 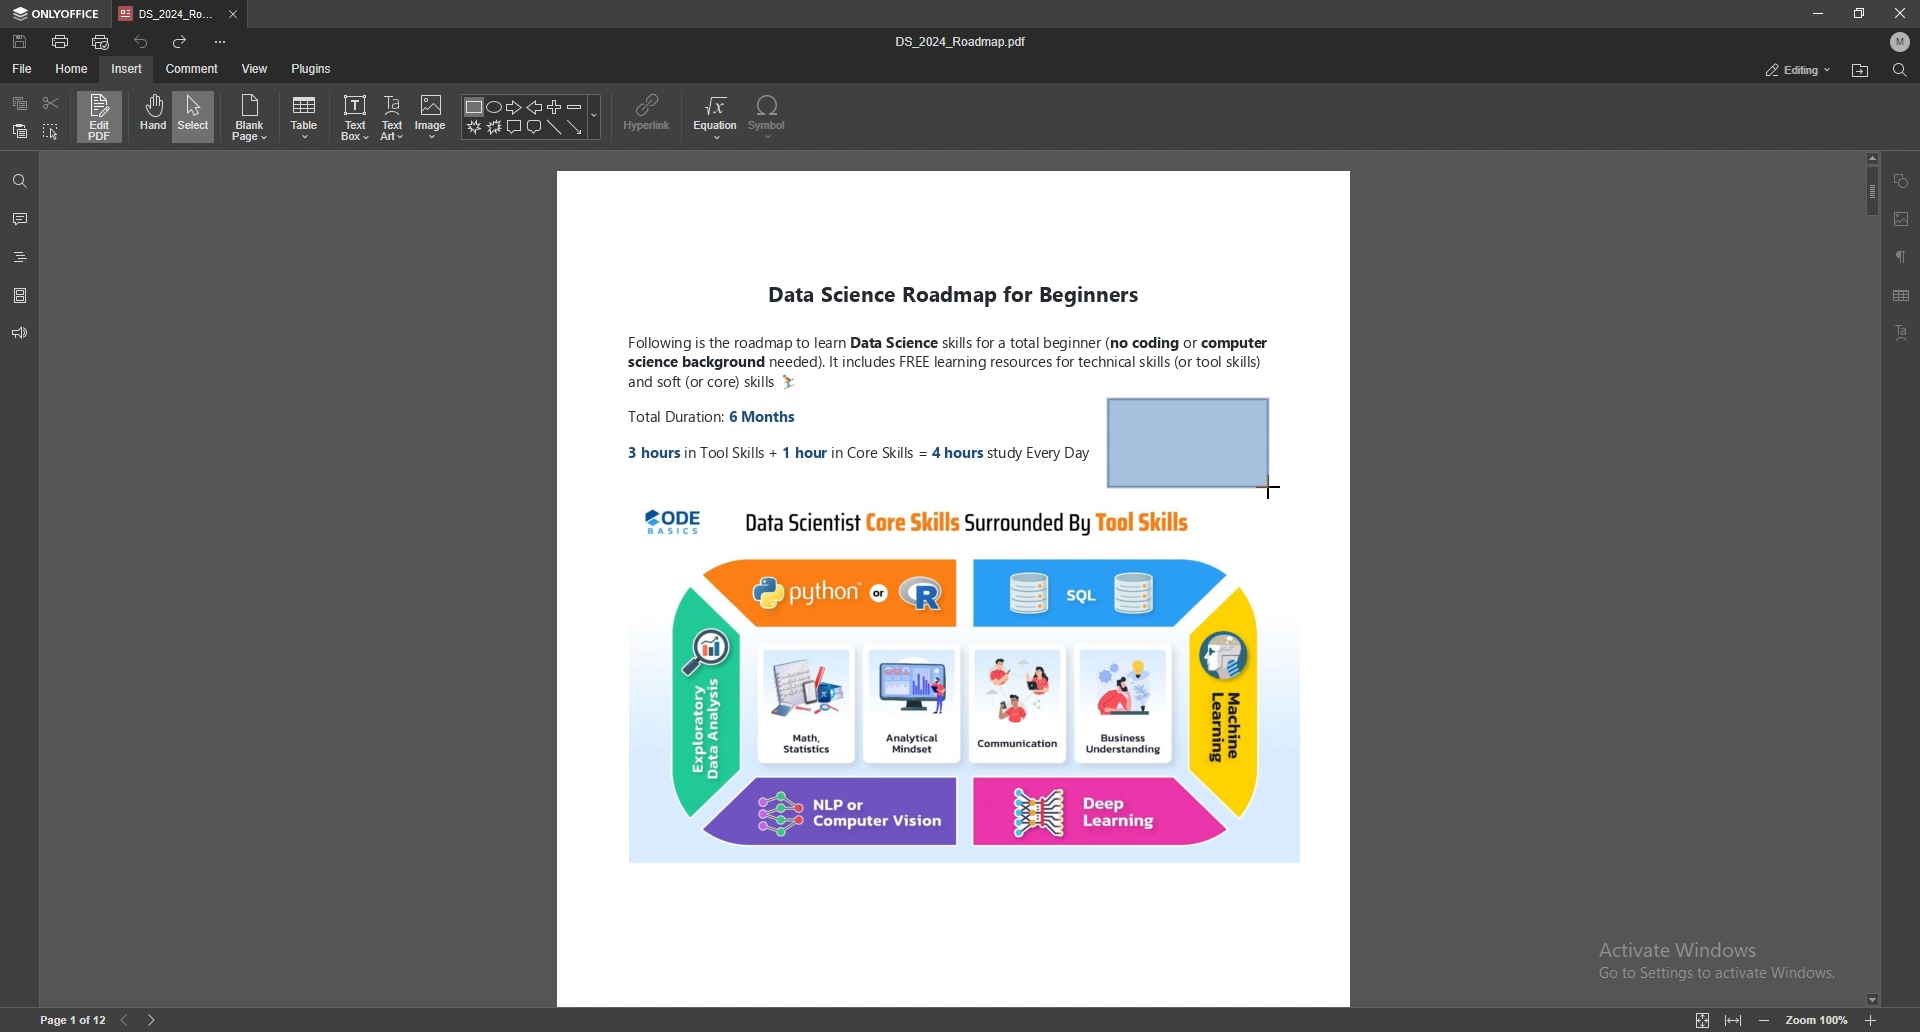 I want to click on plugins, so click(x=311, y=69).